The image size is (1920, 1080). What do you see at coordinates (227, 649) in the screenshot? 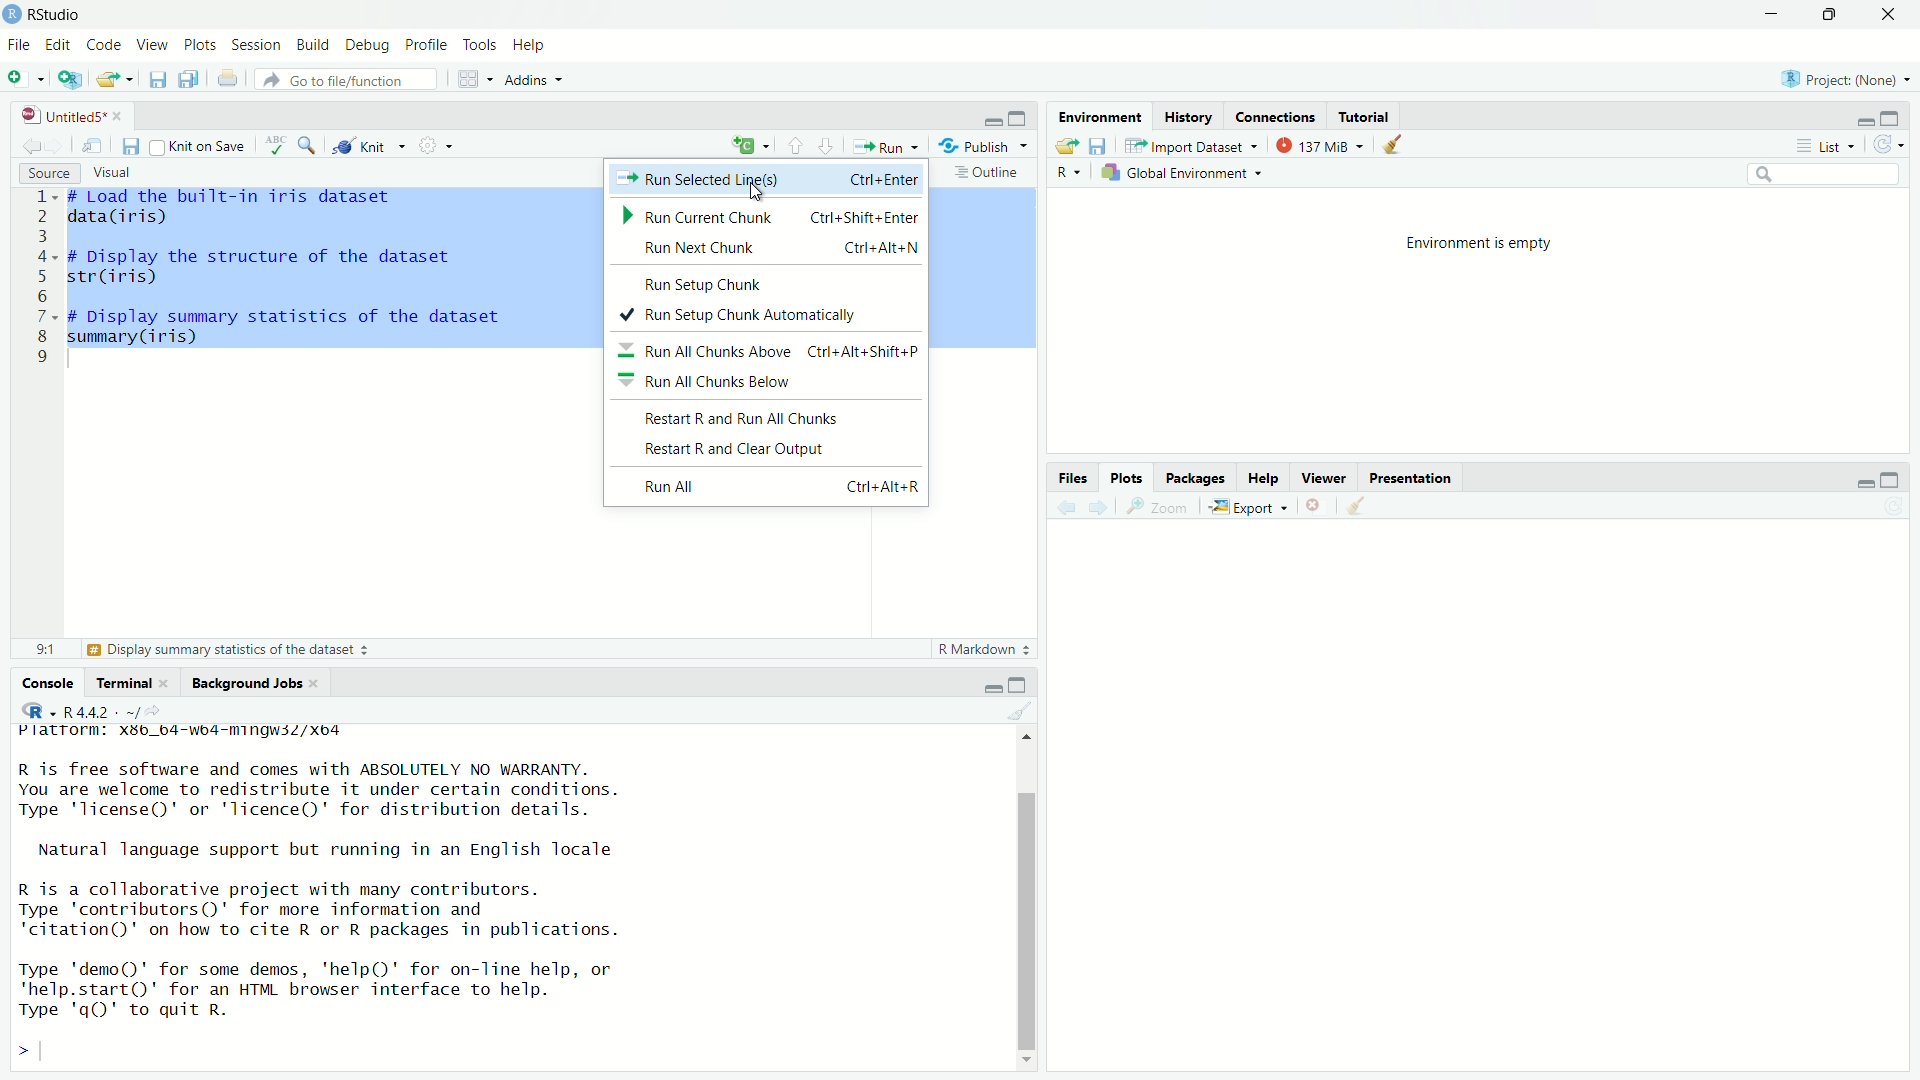
I see `Display summary statistics of the dataset` at bounding box center [227, 649].